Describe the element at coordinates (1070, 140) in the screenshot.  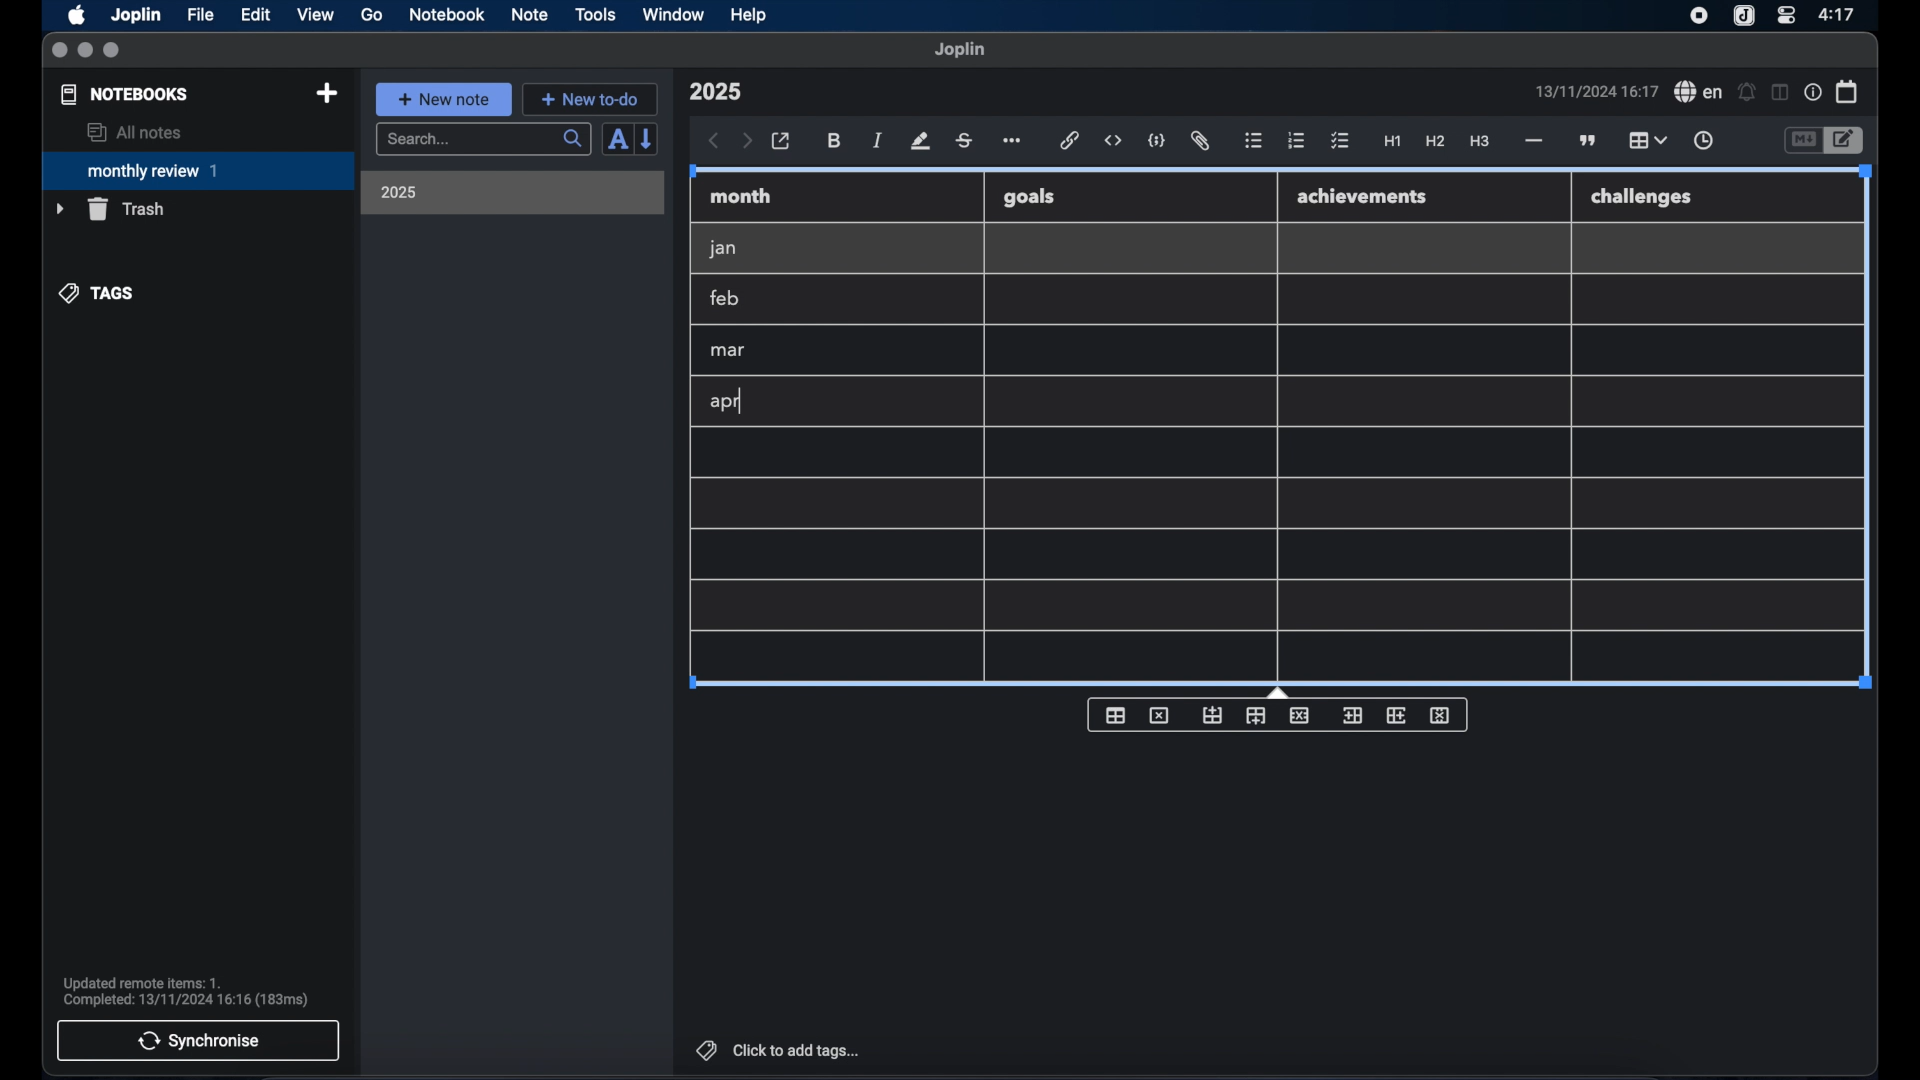
I see `hyperlink` at that location.